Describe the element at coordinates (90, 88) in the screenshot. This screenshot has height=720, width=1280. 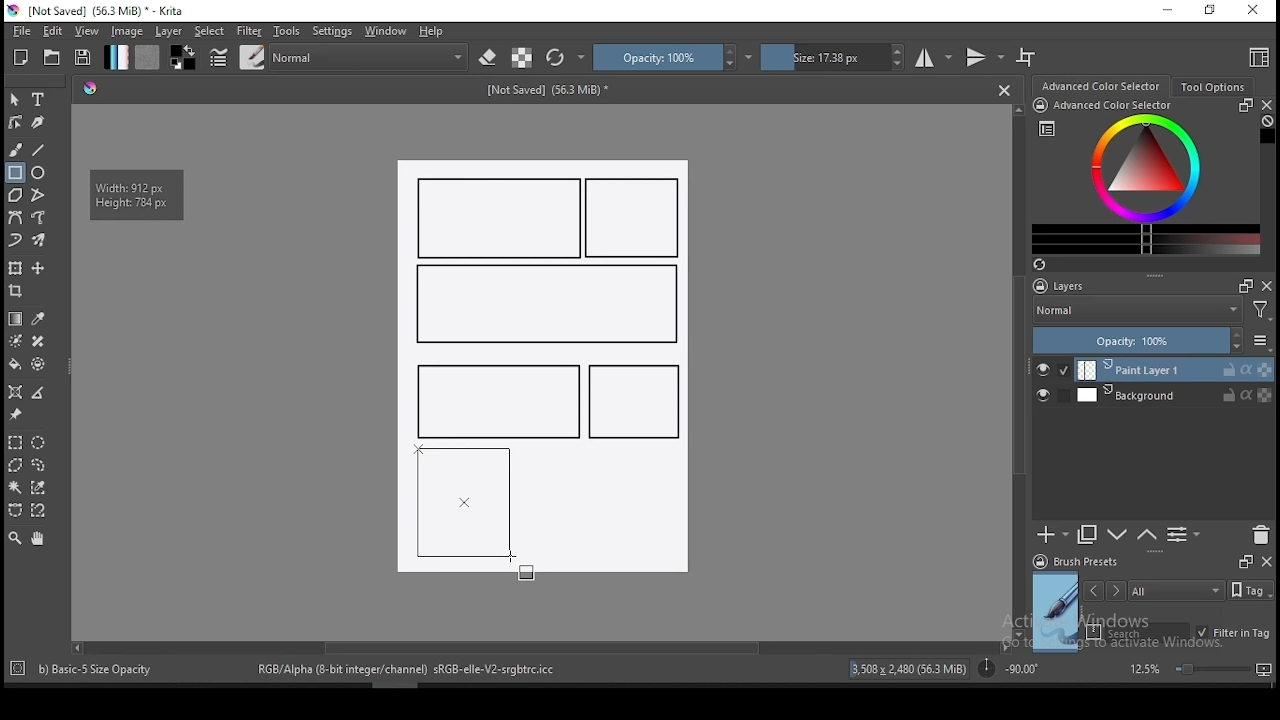
I see `Hue` at that location.